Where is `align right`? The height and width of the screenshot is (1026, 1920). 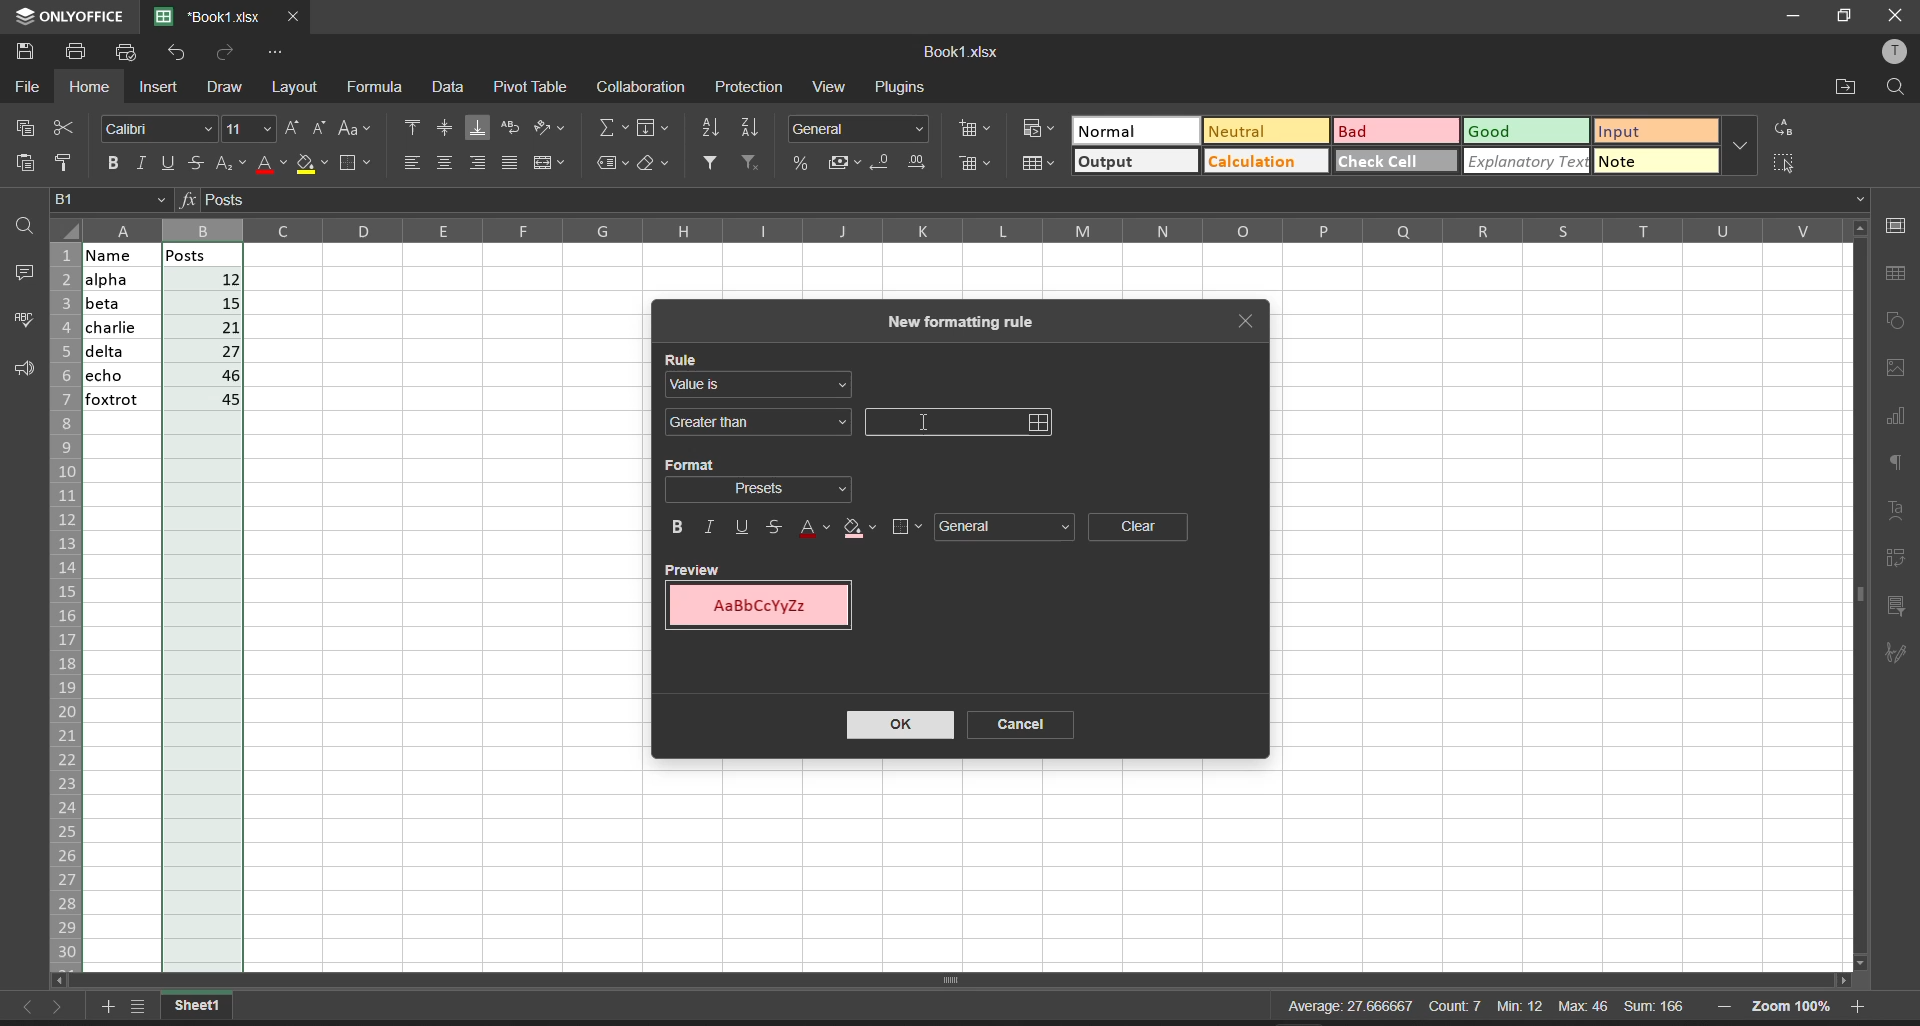 align right is located at coordinates (479, 164).